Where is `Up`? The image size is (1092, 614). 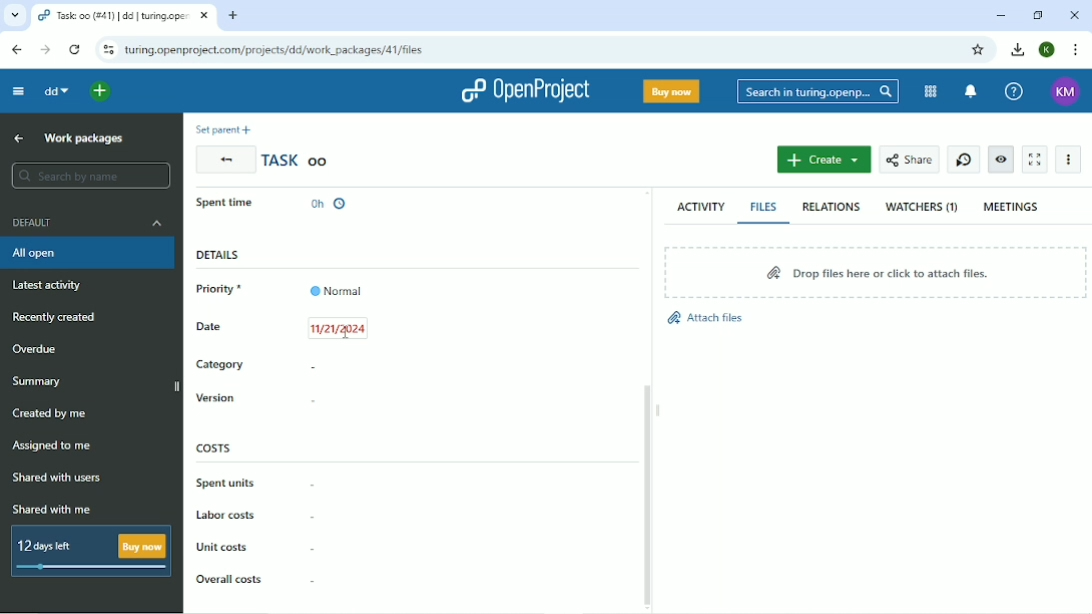 Up is located at coordinates (19, 139).